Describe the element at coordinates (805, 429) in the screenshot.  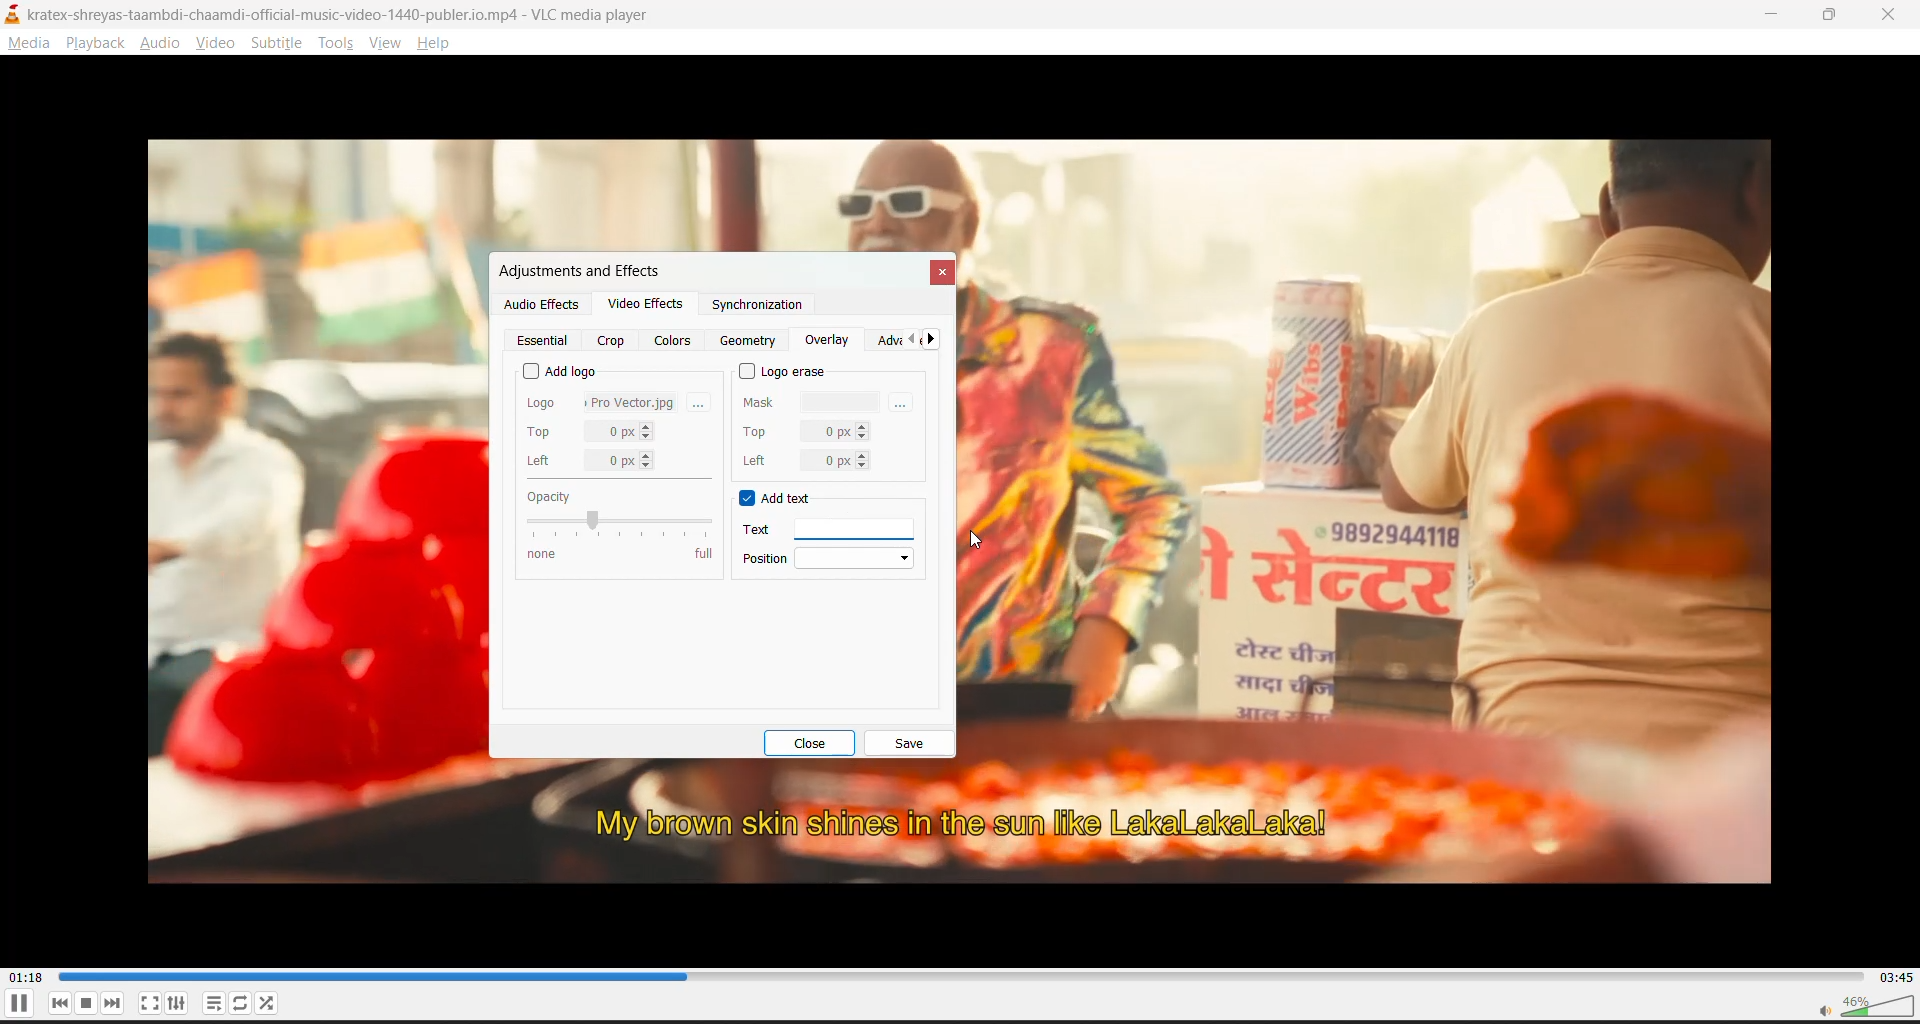
I see `top` at that location.